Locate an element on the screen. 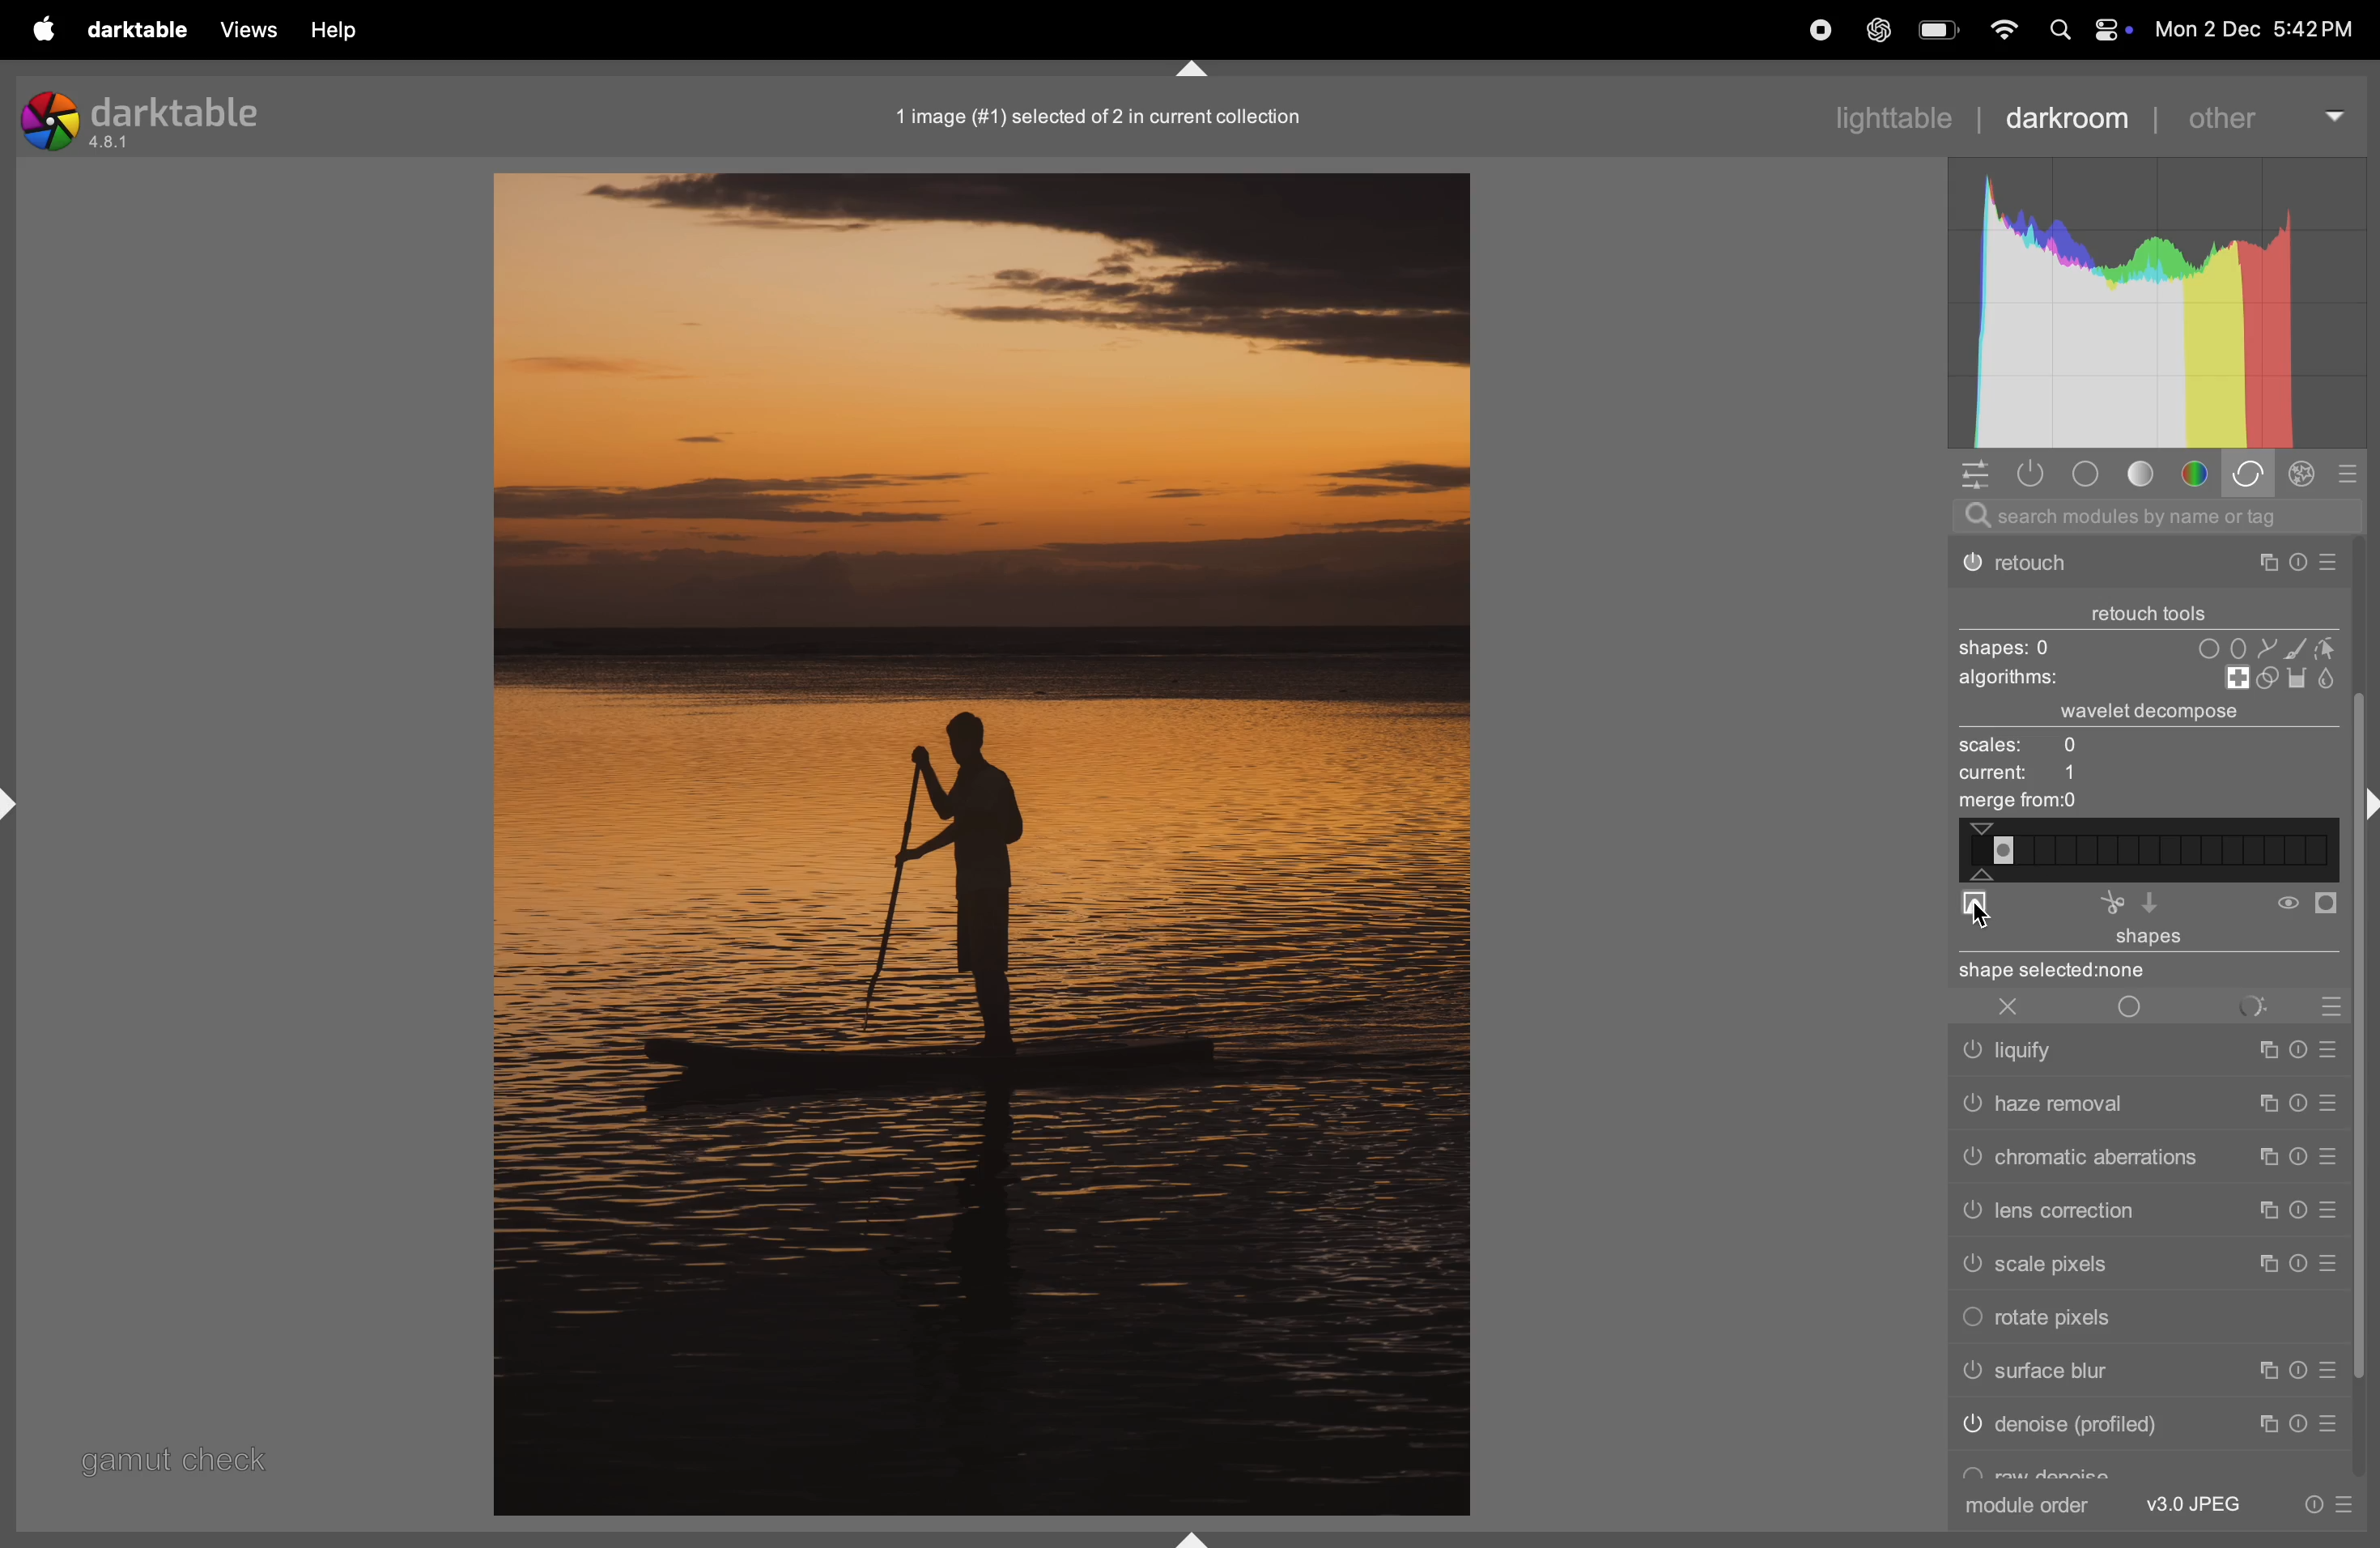 The width and height of the screenshot is (2380, 1548). collapse is located at coordinates (2365, 802).